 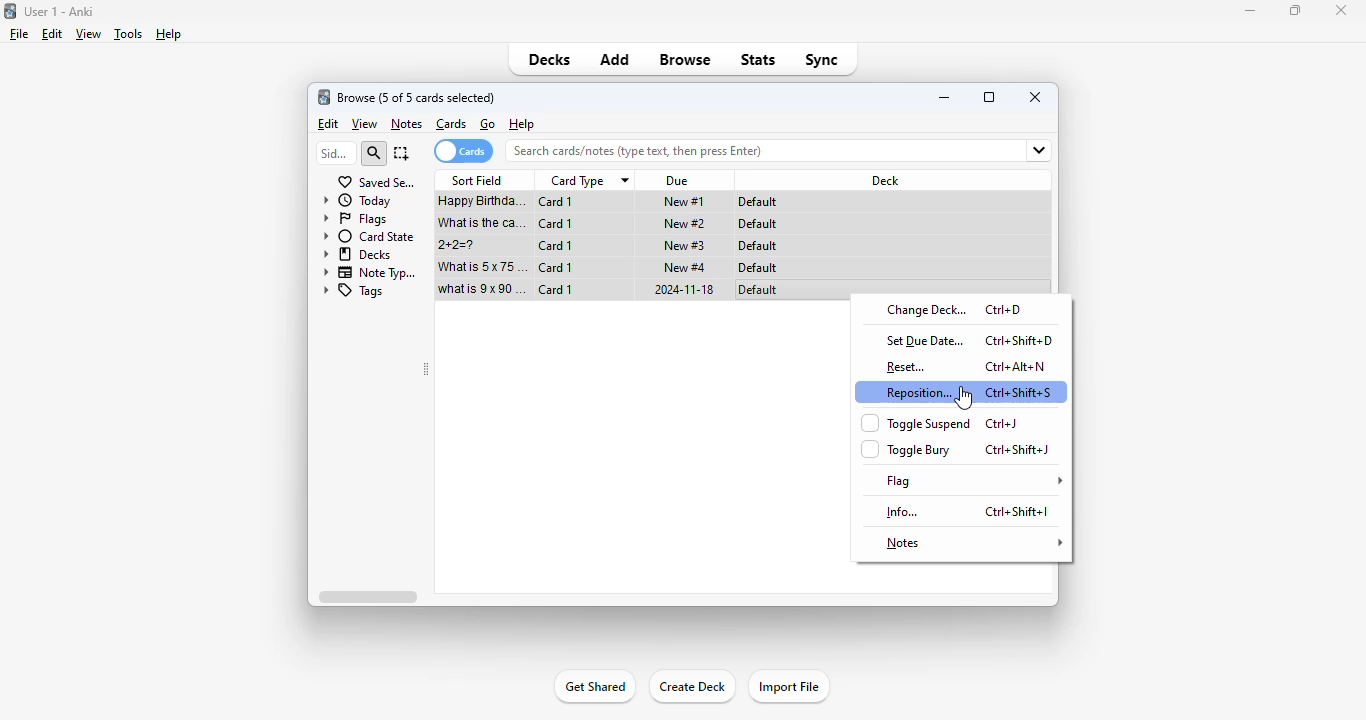 What do you see at coordinates (483, 203) in the screenshot?
I see `happy birthday song!!!.mp3` at bounding box center [483, 203].